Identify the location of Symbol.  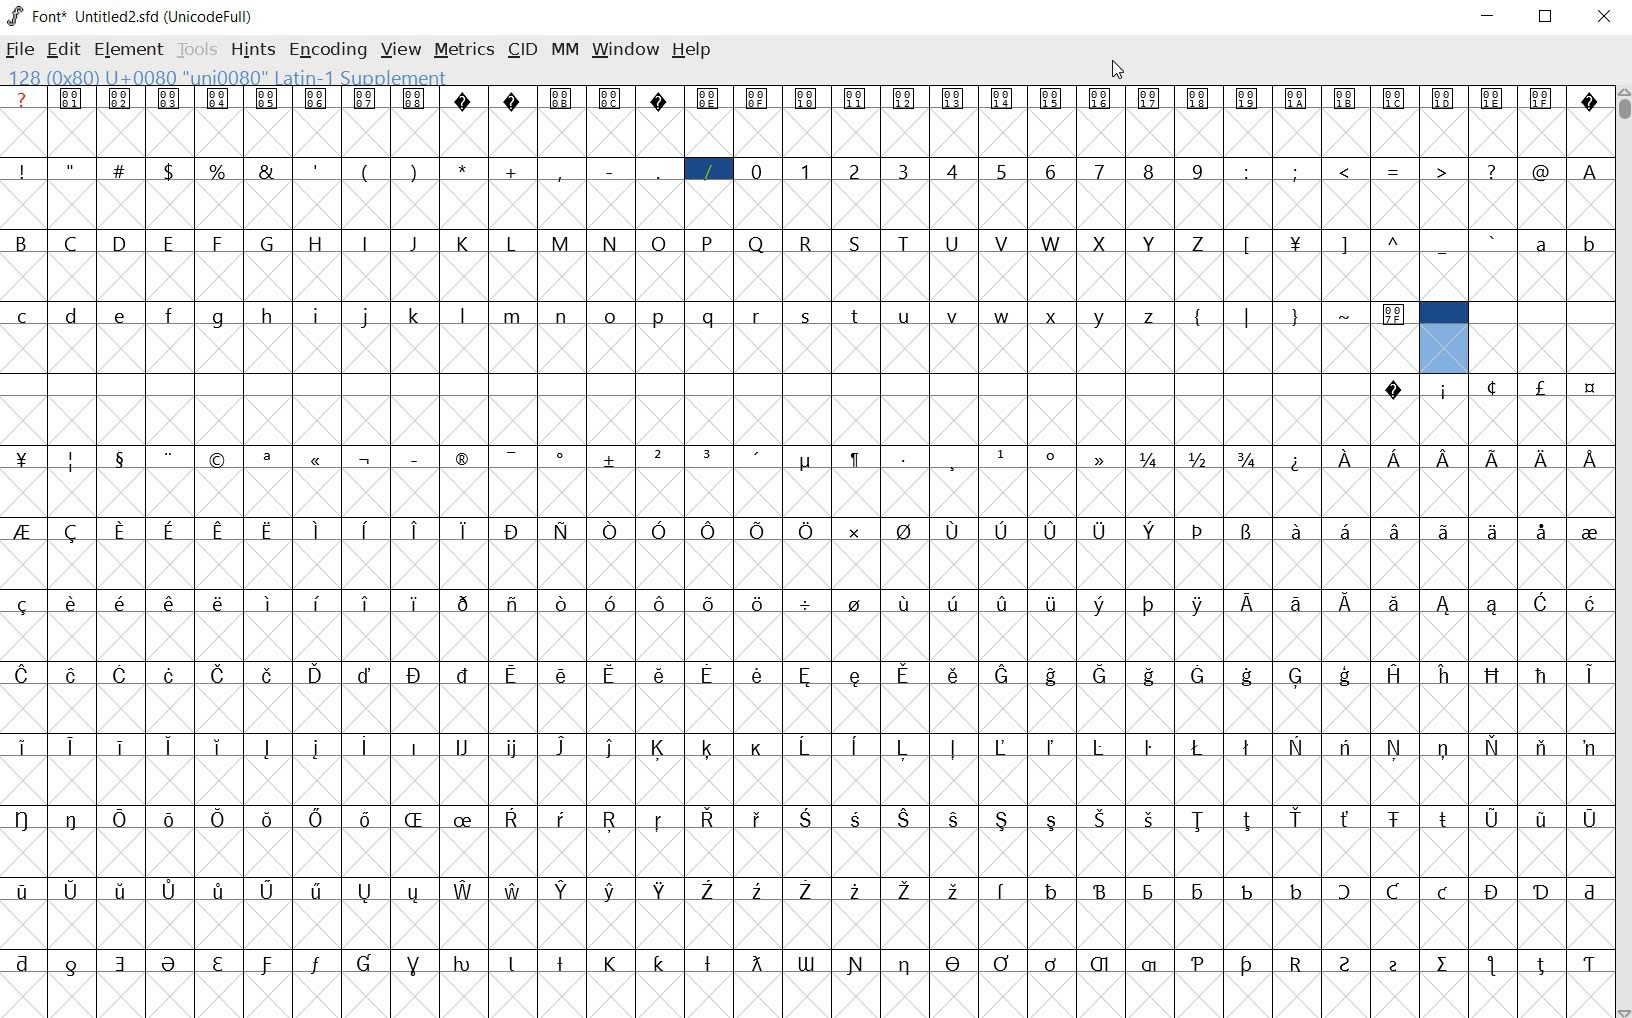
(1345, 891).